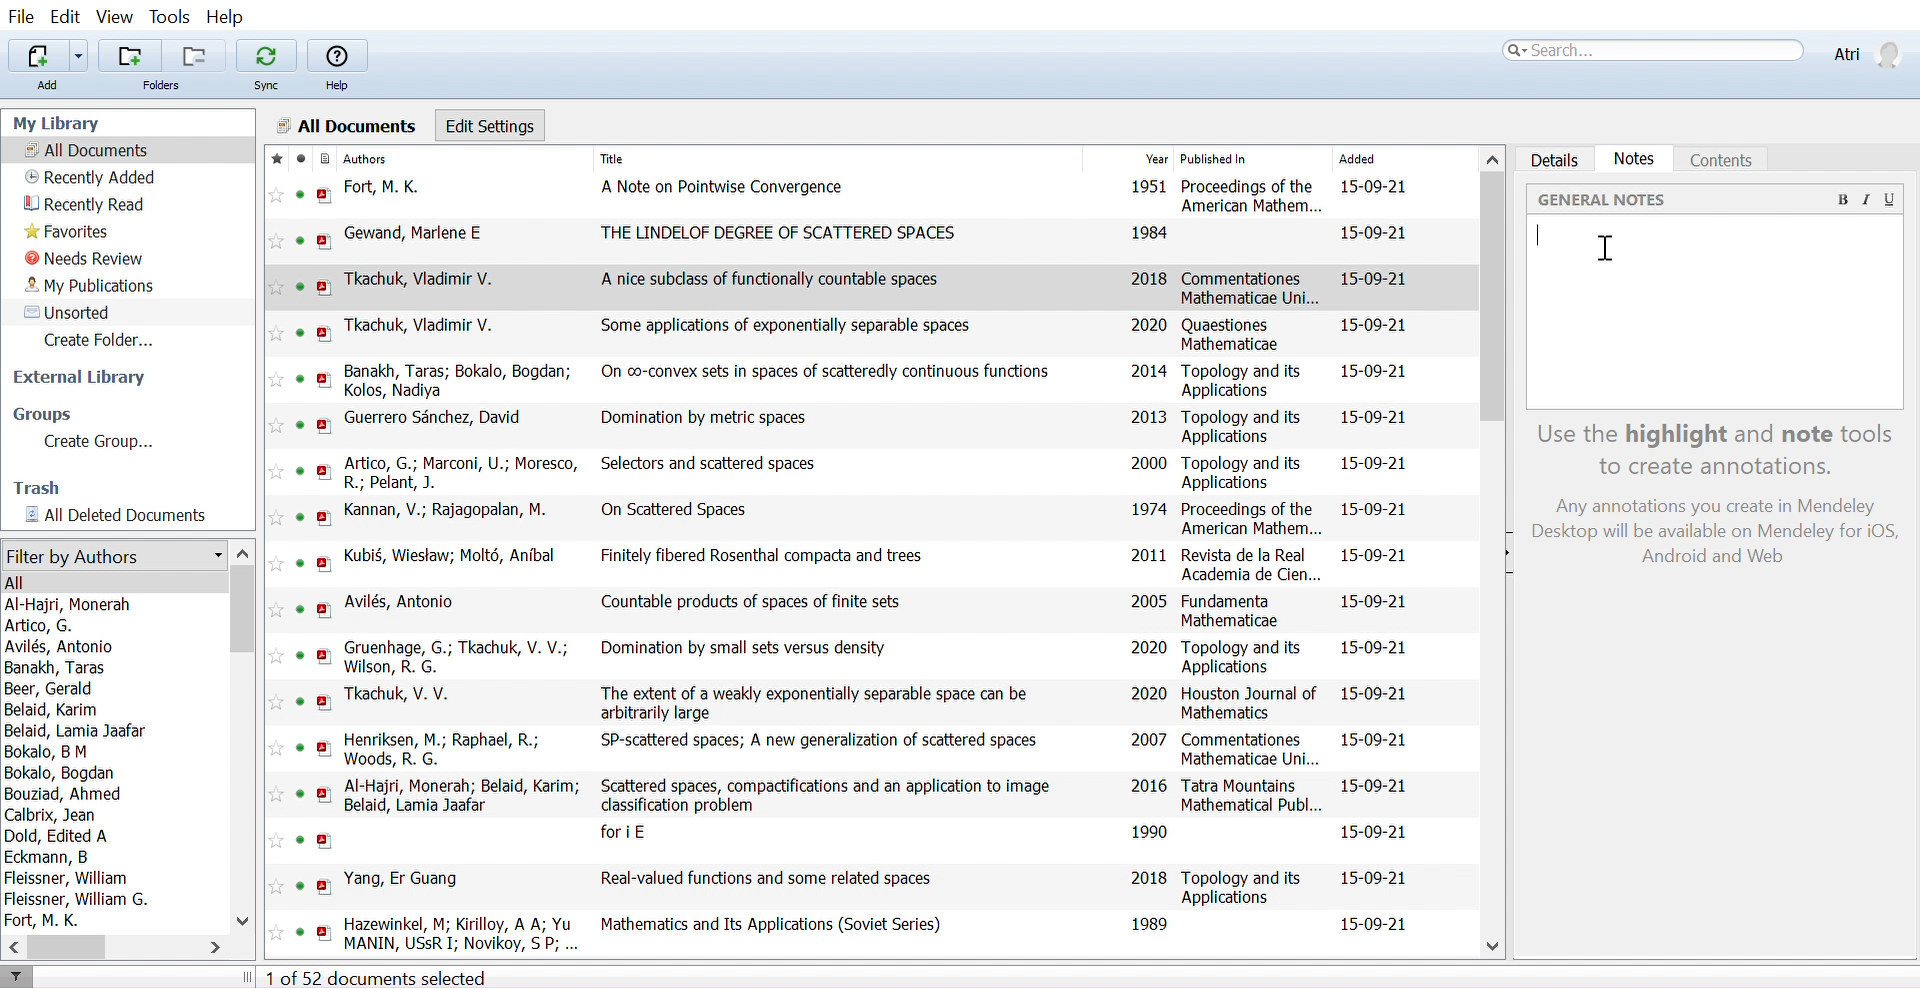 The height and width of the screenshot is (988, 1920). Describe the element at coordinates (764, 556) in the screenshot. I see `Finitely fibered Rosenthal compacta and trees` at that location.